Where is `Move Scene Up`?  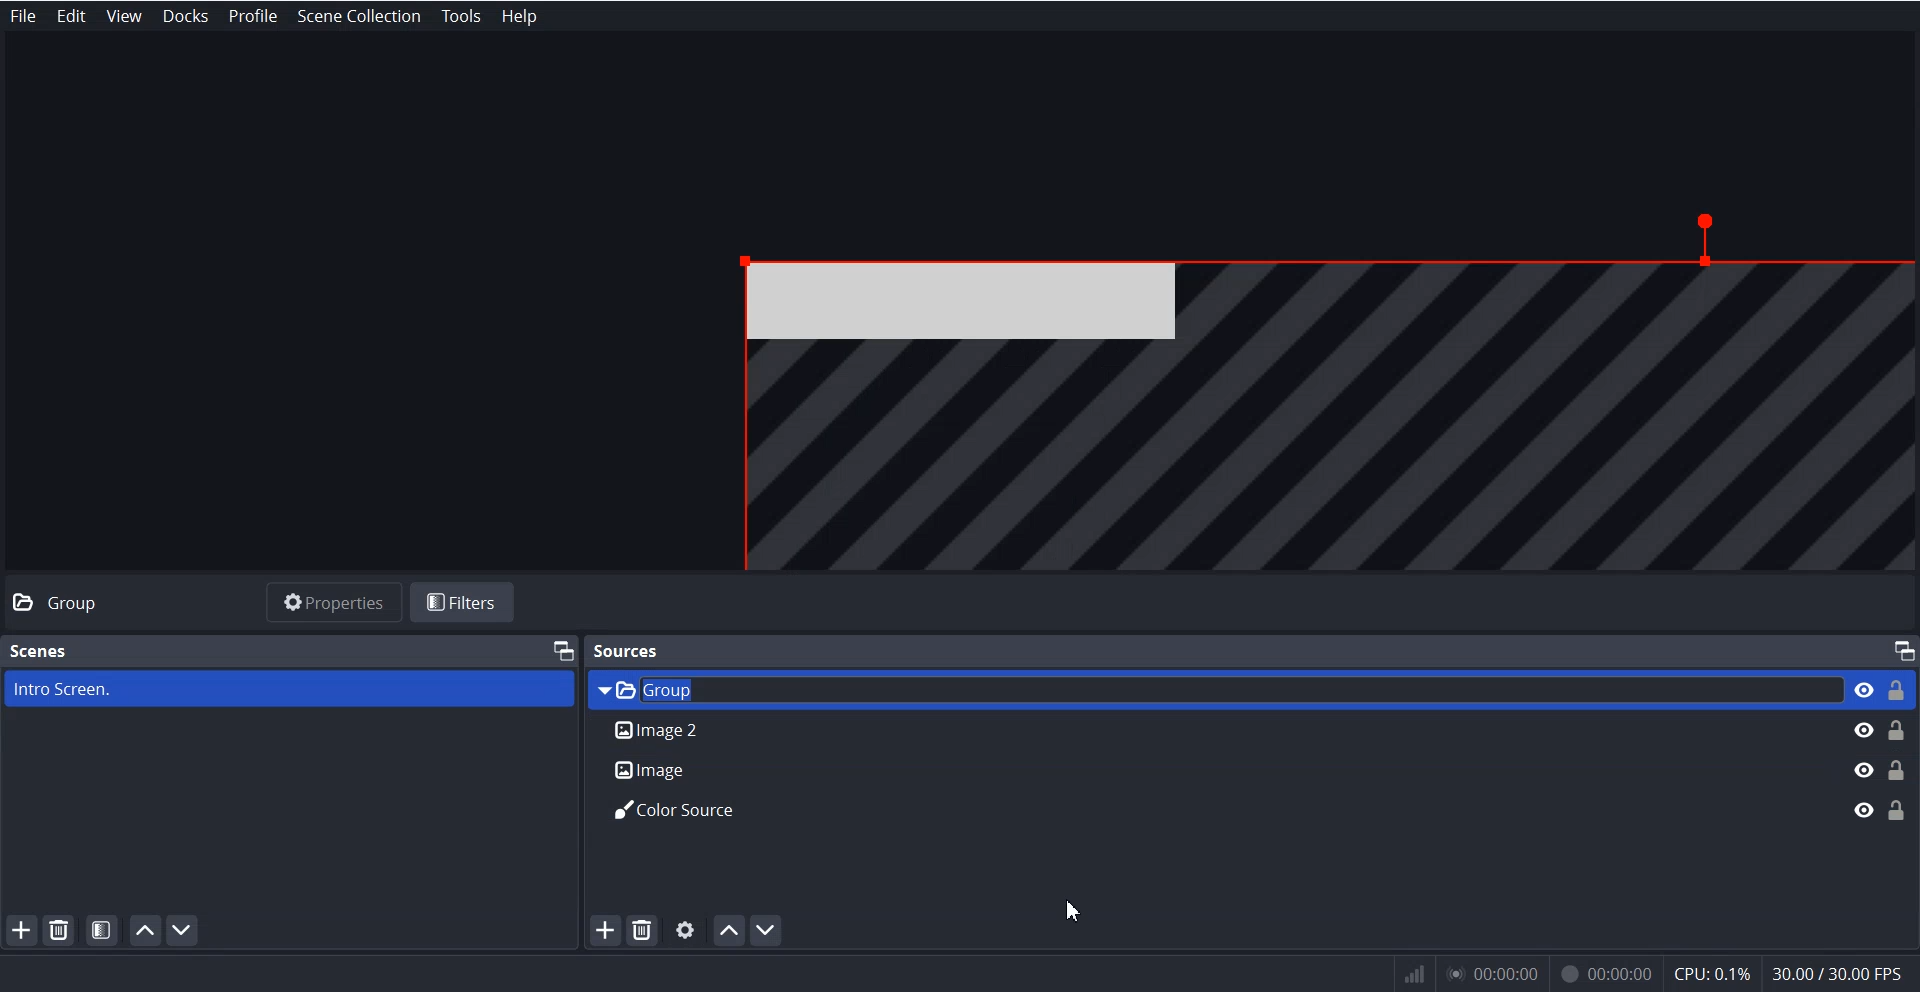
Move Scene Up is located at coordinates (146, 930).